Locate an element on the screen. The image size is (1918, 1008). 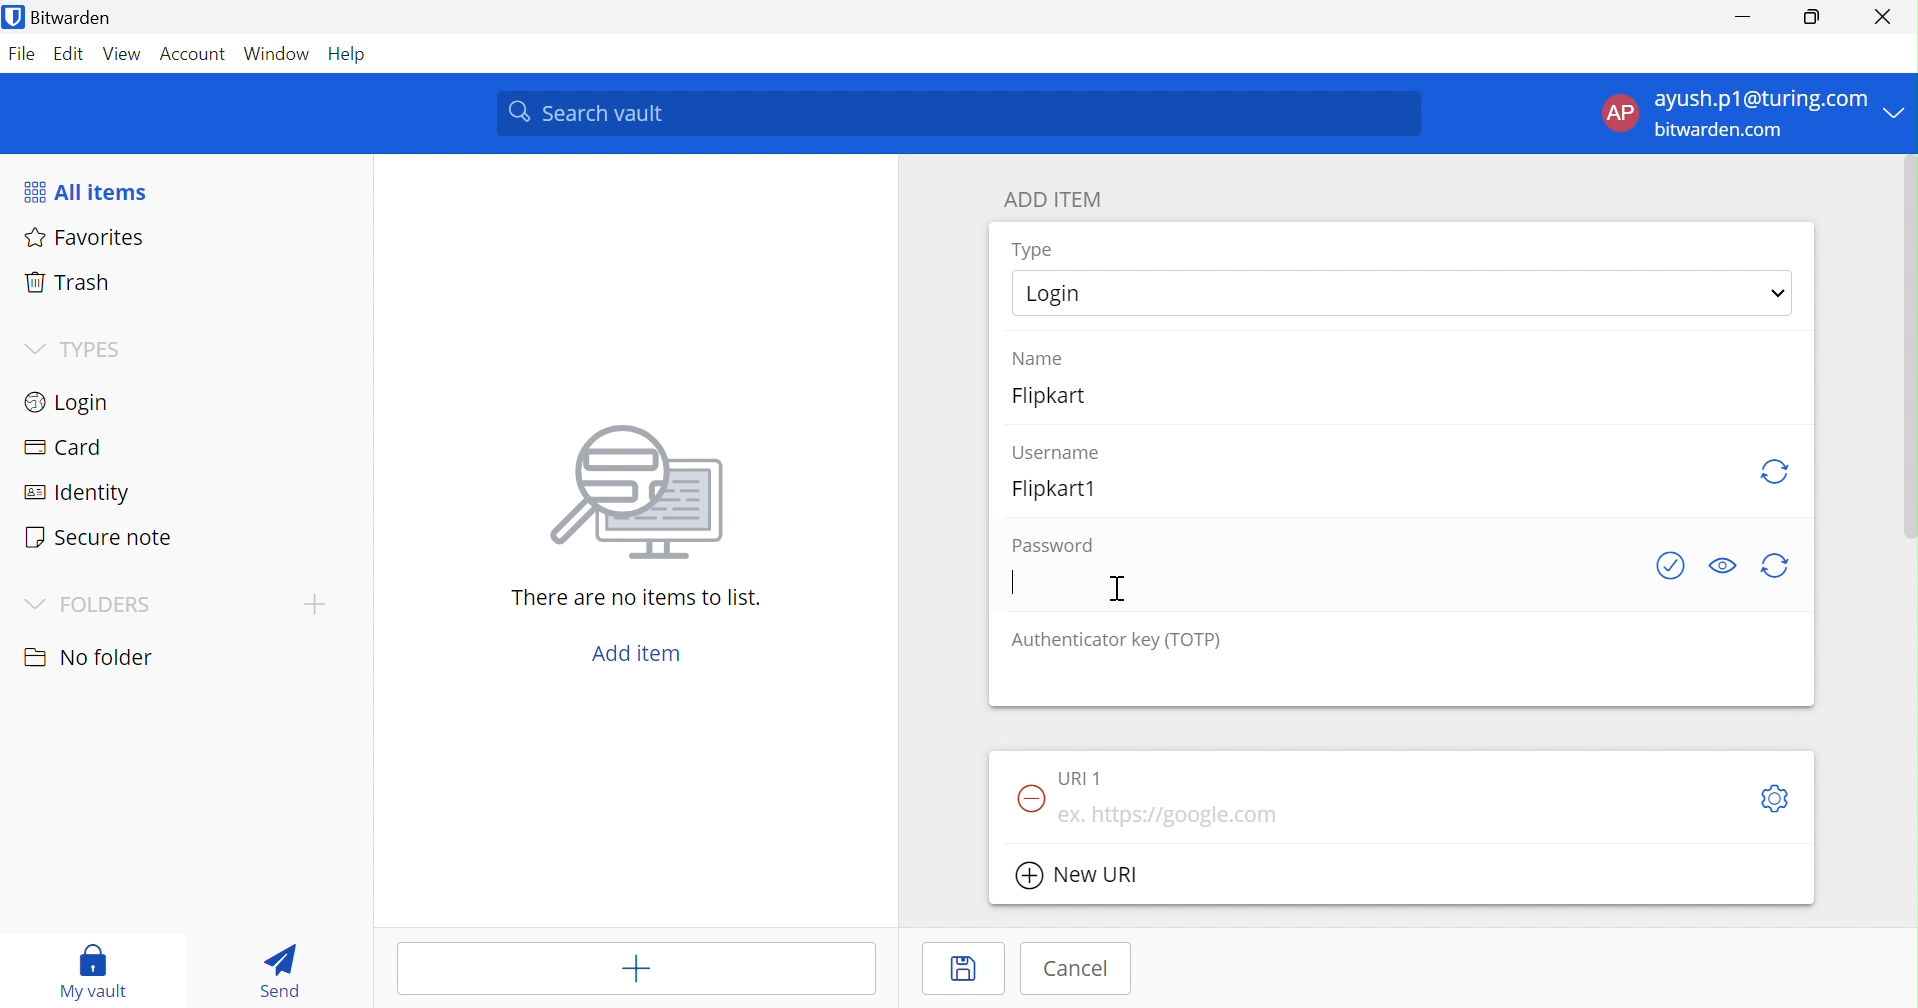
All items is located at coordinates (89, 191).